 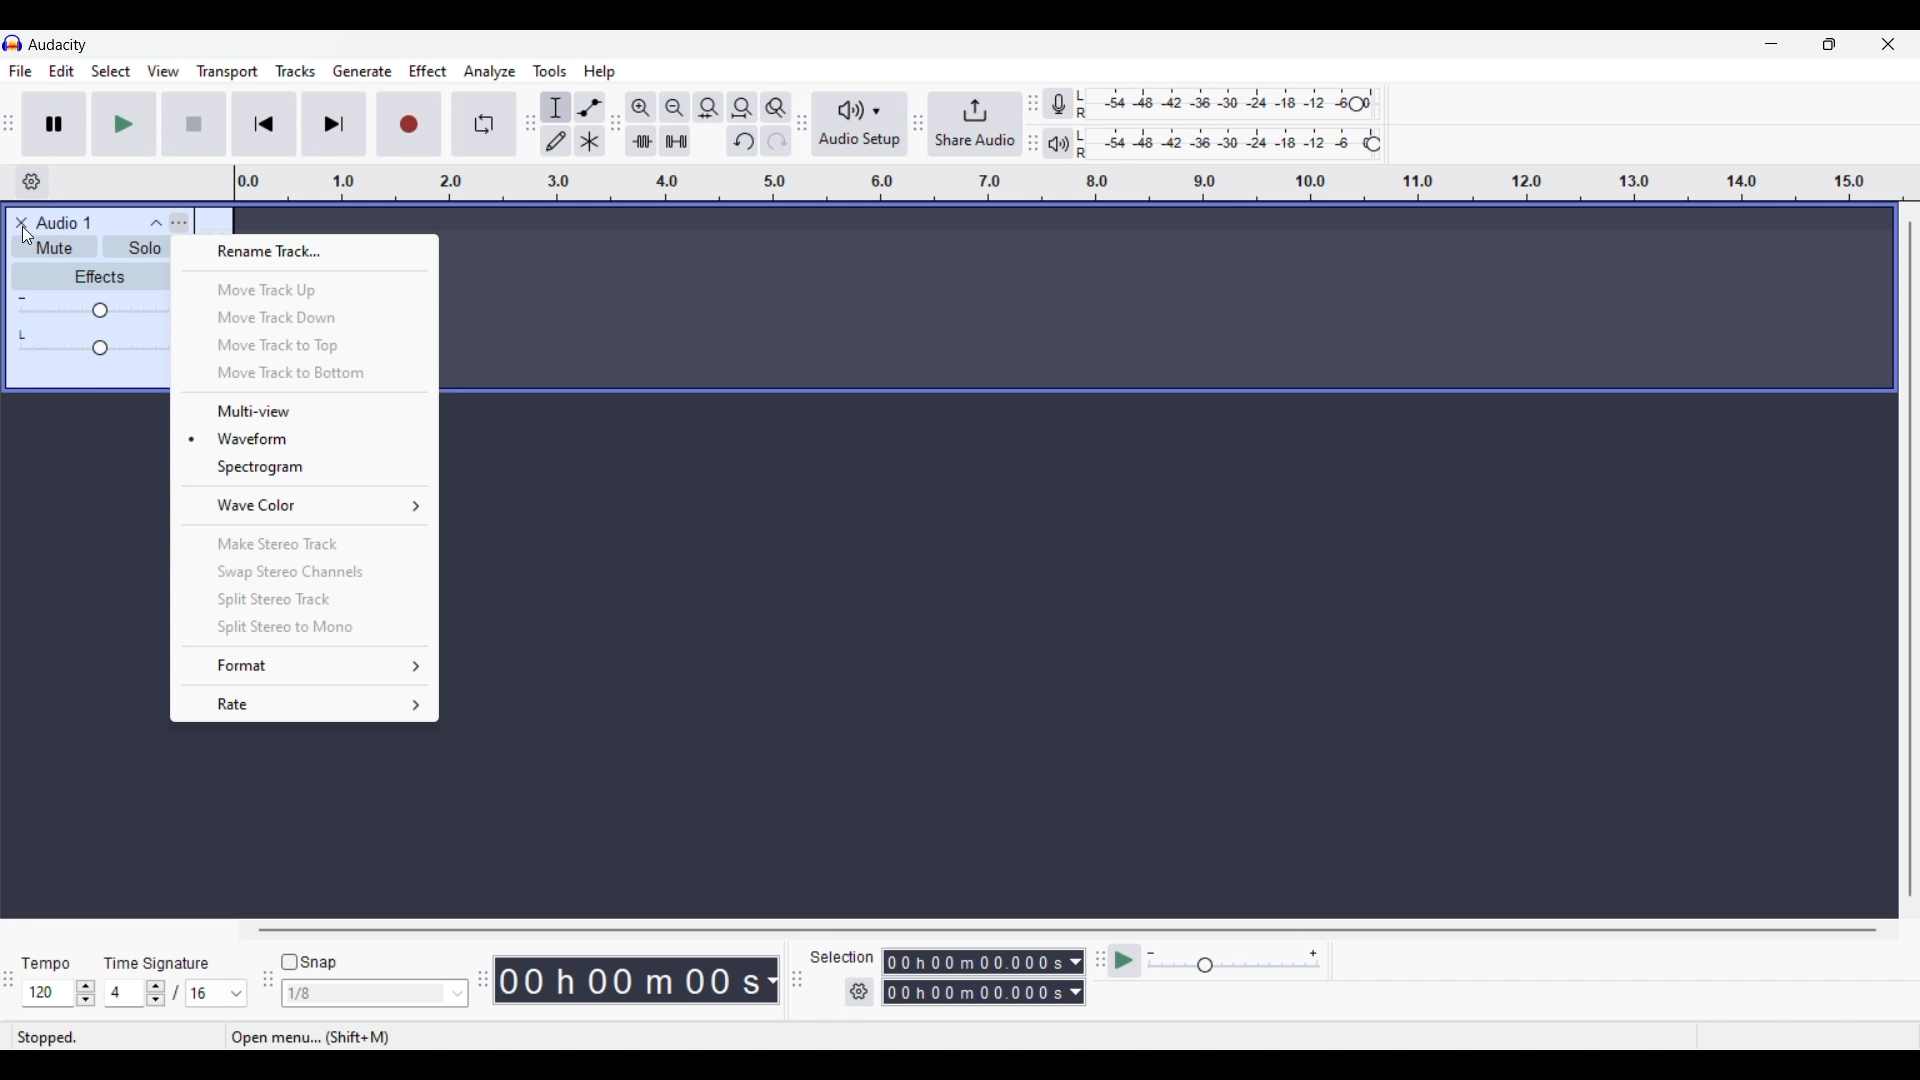 I want to click on Undo, so click(x=742, y=141).